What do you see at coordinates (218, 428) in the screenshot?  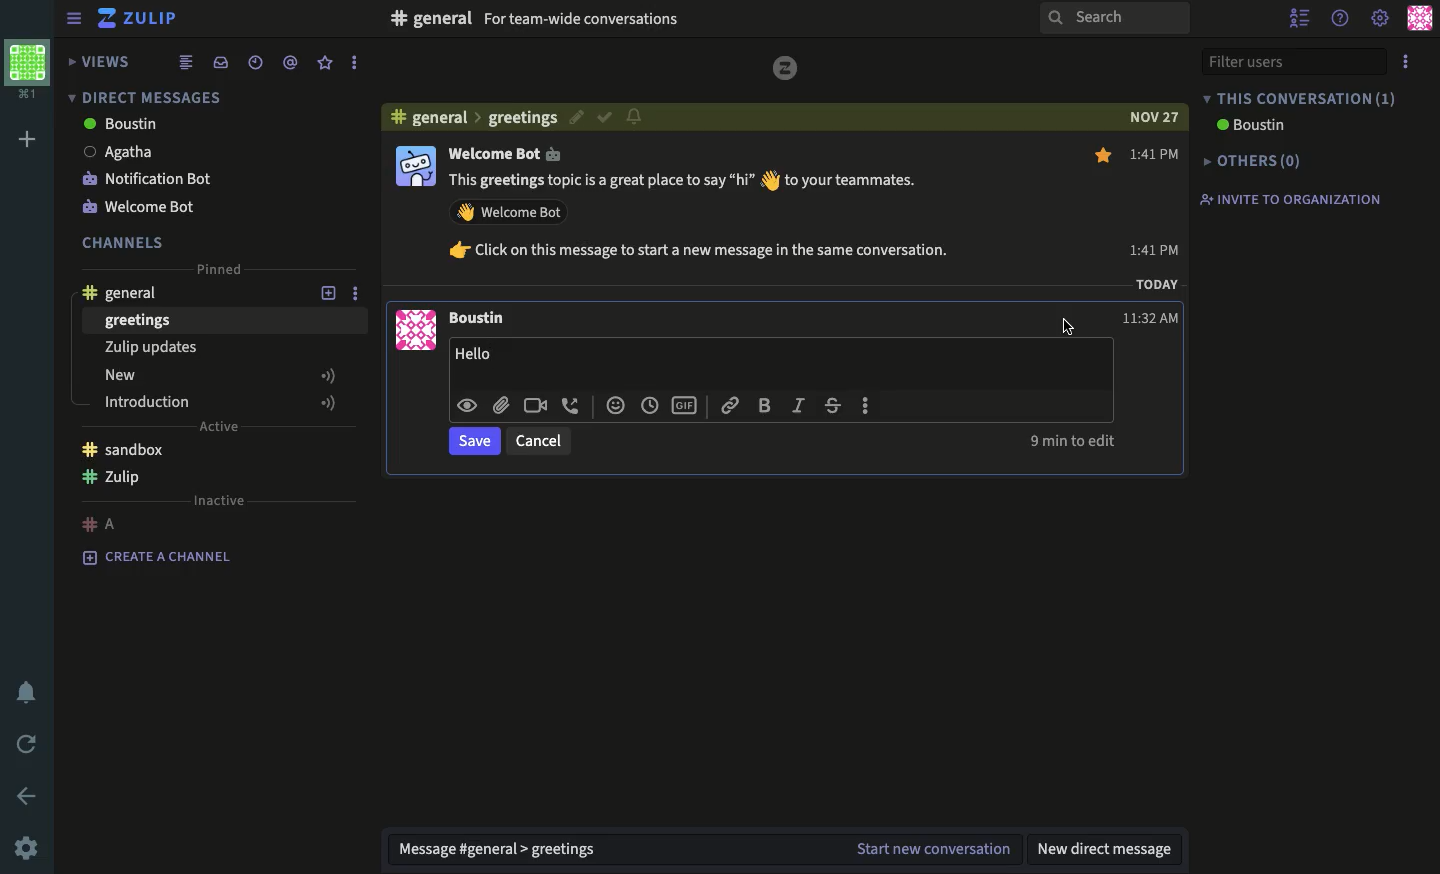 I see `active` at bounding box center [218, 428].